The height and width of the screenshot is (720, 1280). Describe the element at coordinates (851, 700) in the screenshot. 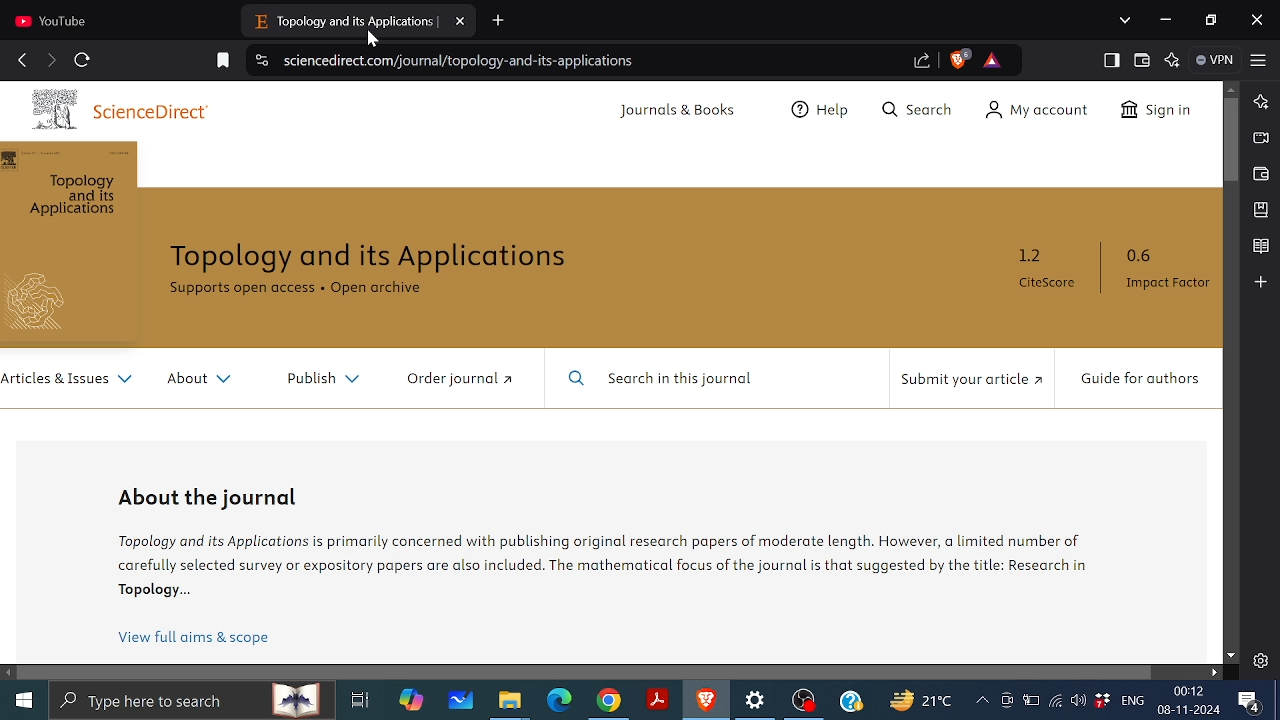

I see `Help` at that location.